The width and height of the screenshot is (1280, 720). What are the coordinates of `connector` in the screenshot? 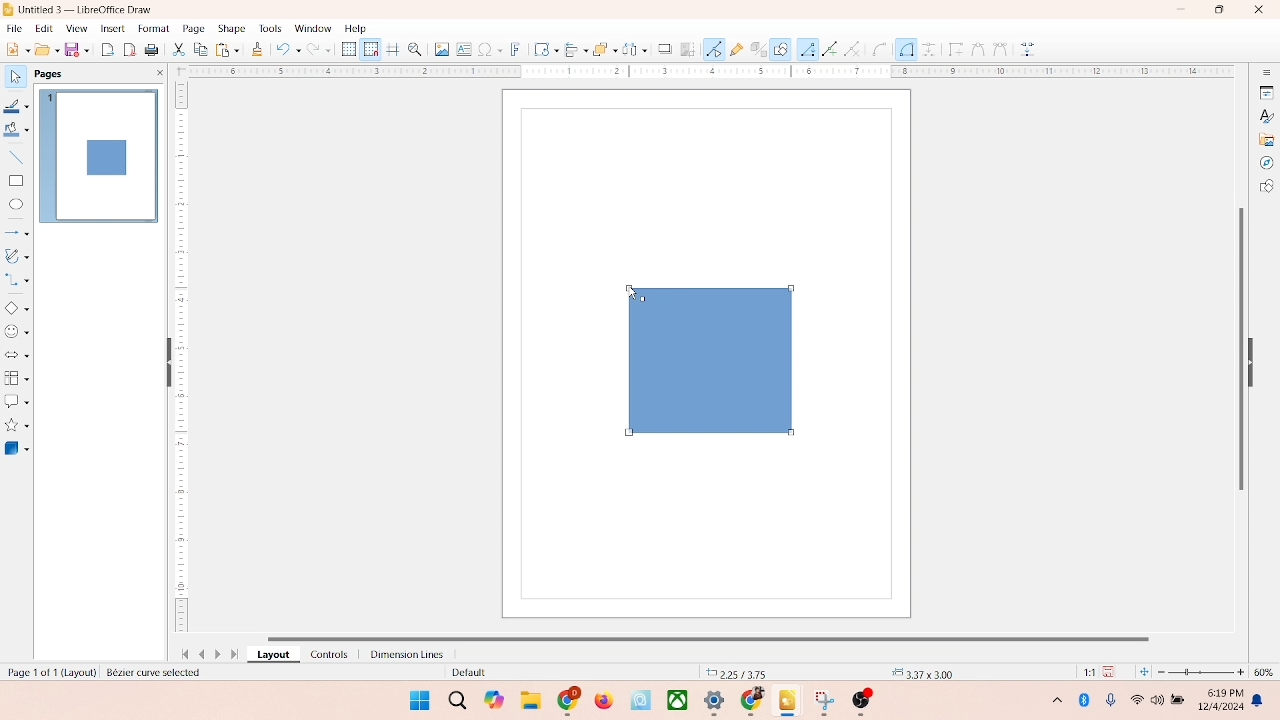 It's located at (18, 280).